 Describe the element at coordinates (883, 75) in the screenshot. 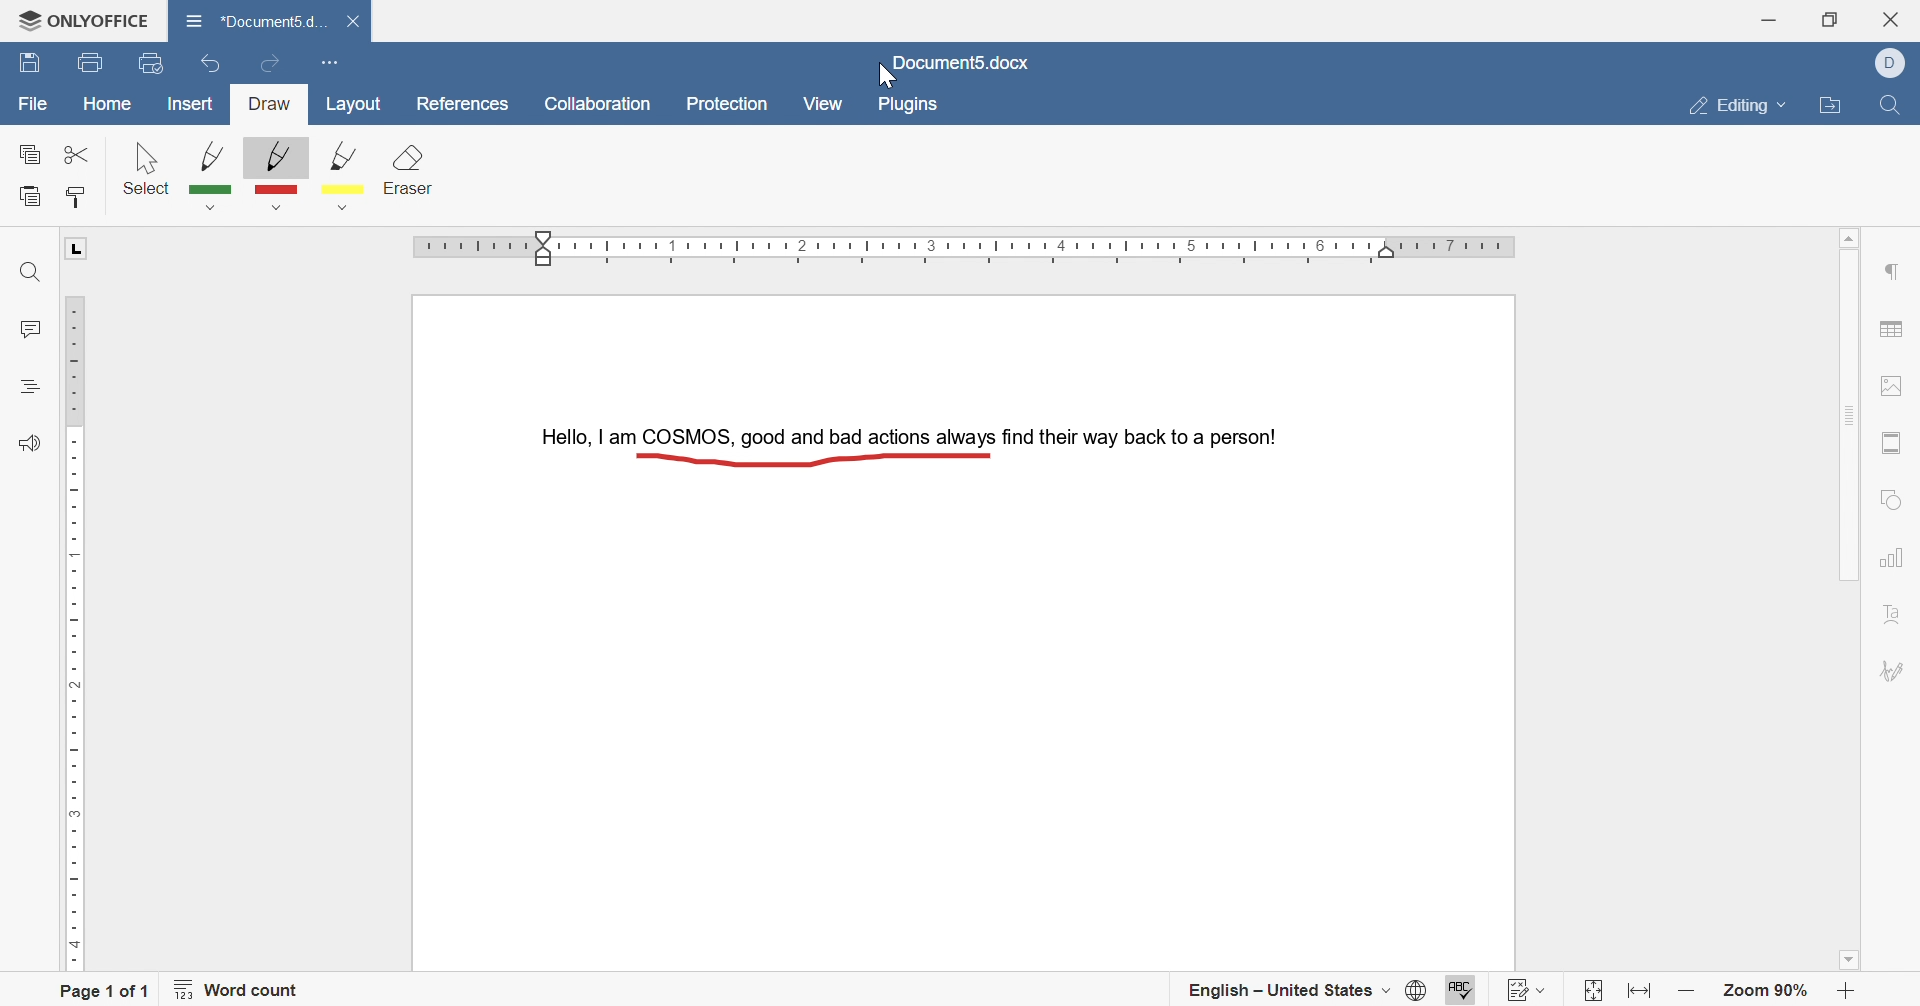

I see `cursor` at that location.